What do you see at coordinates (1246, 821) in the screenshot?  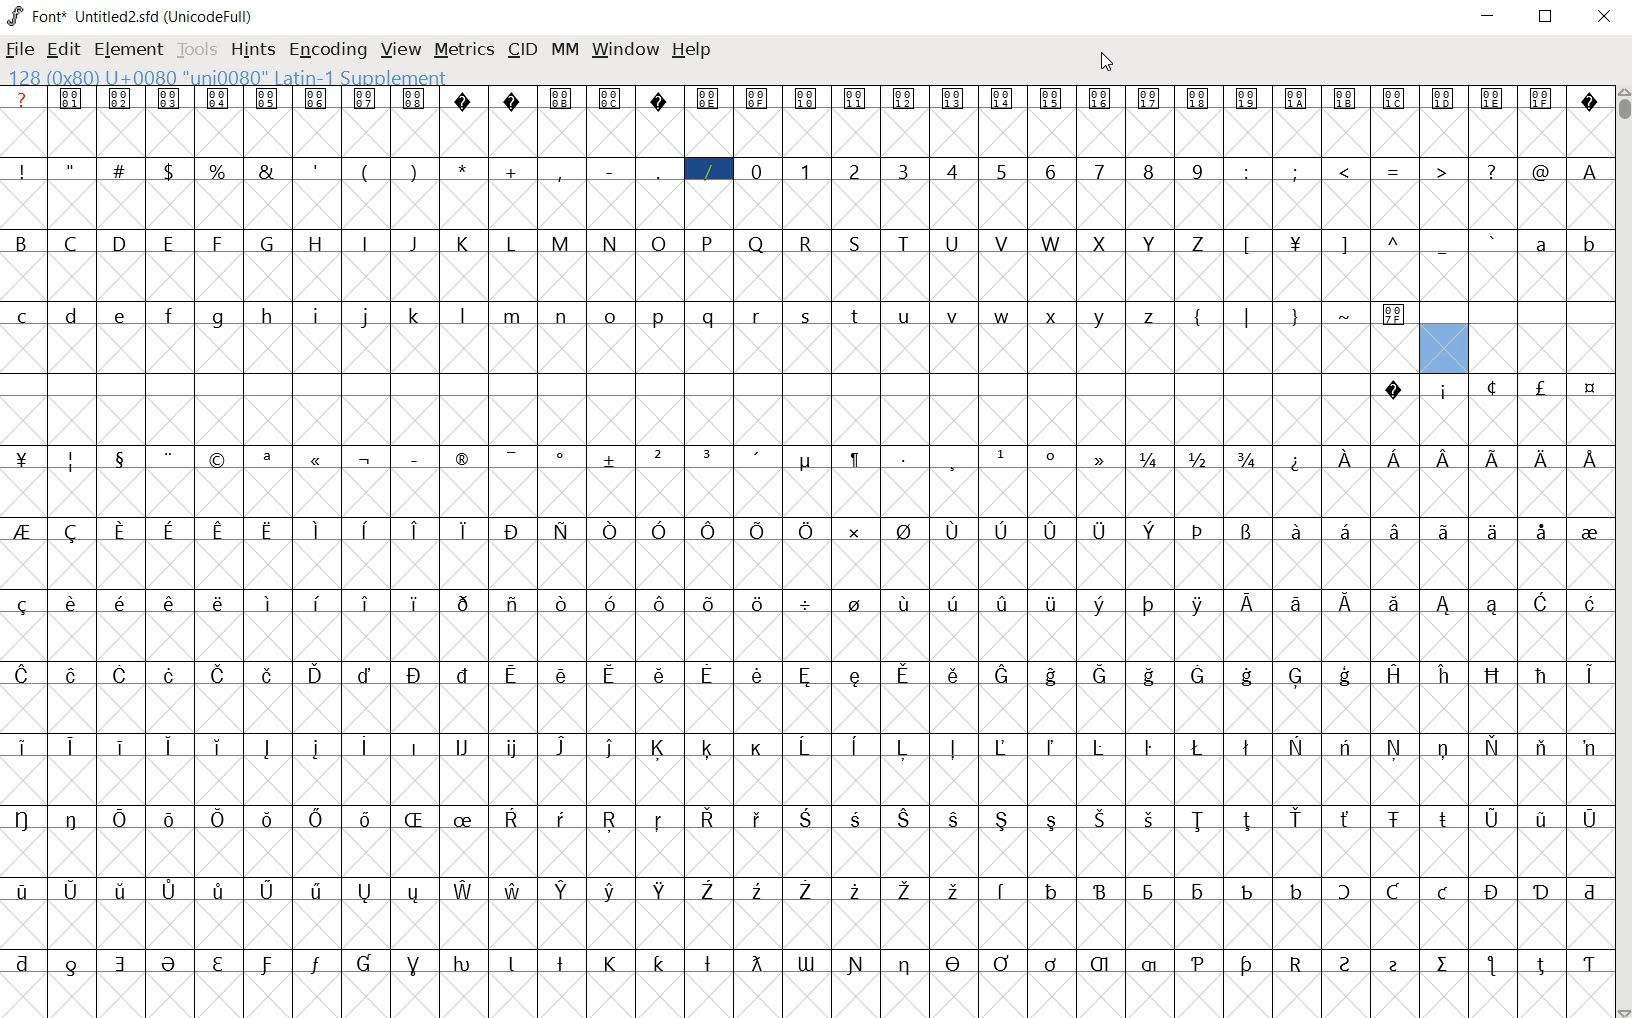 I see `glyph` at bounding box center [1246, 821].